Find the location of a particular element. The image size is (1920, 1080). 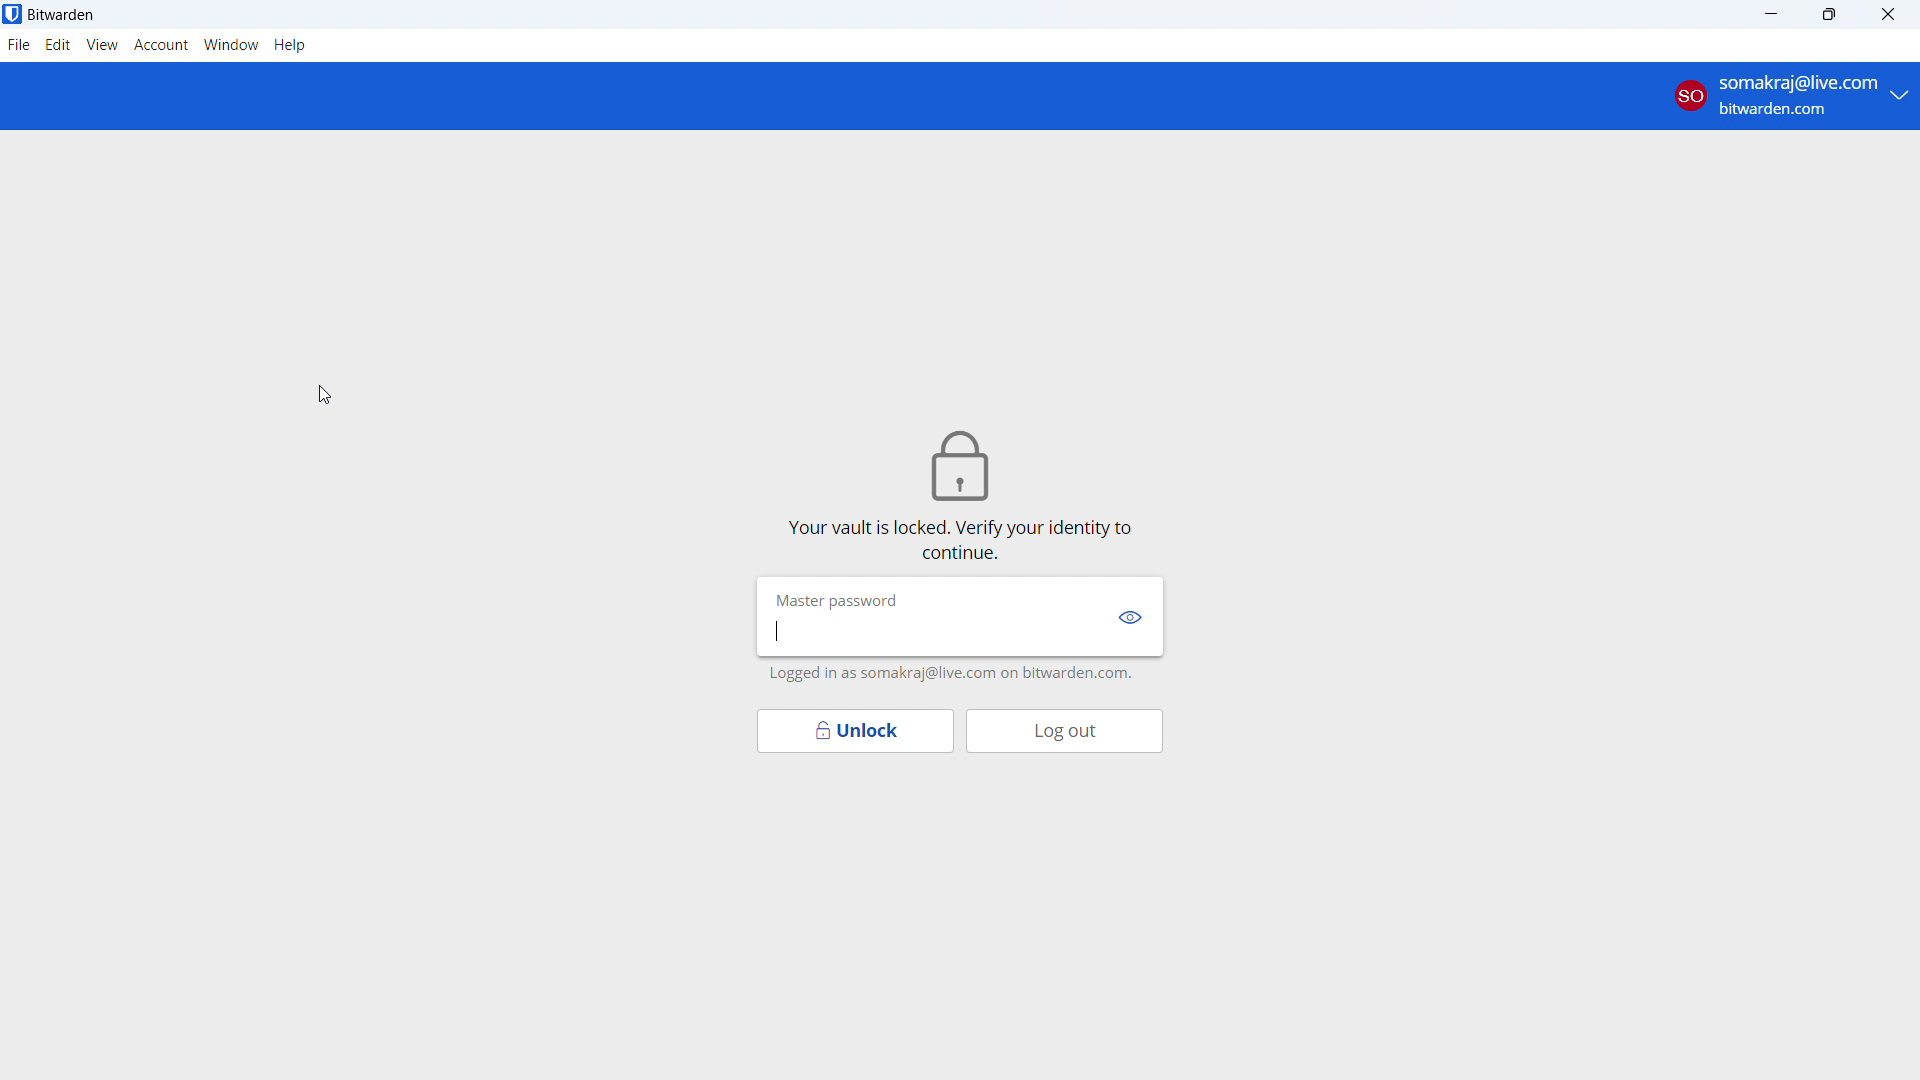

close is located at coordinates (1889, 14).